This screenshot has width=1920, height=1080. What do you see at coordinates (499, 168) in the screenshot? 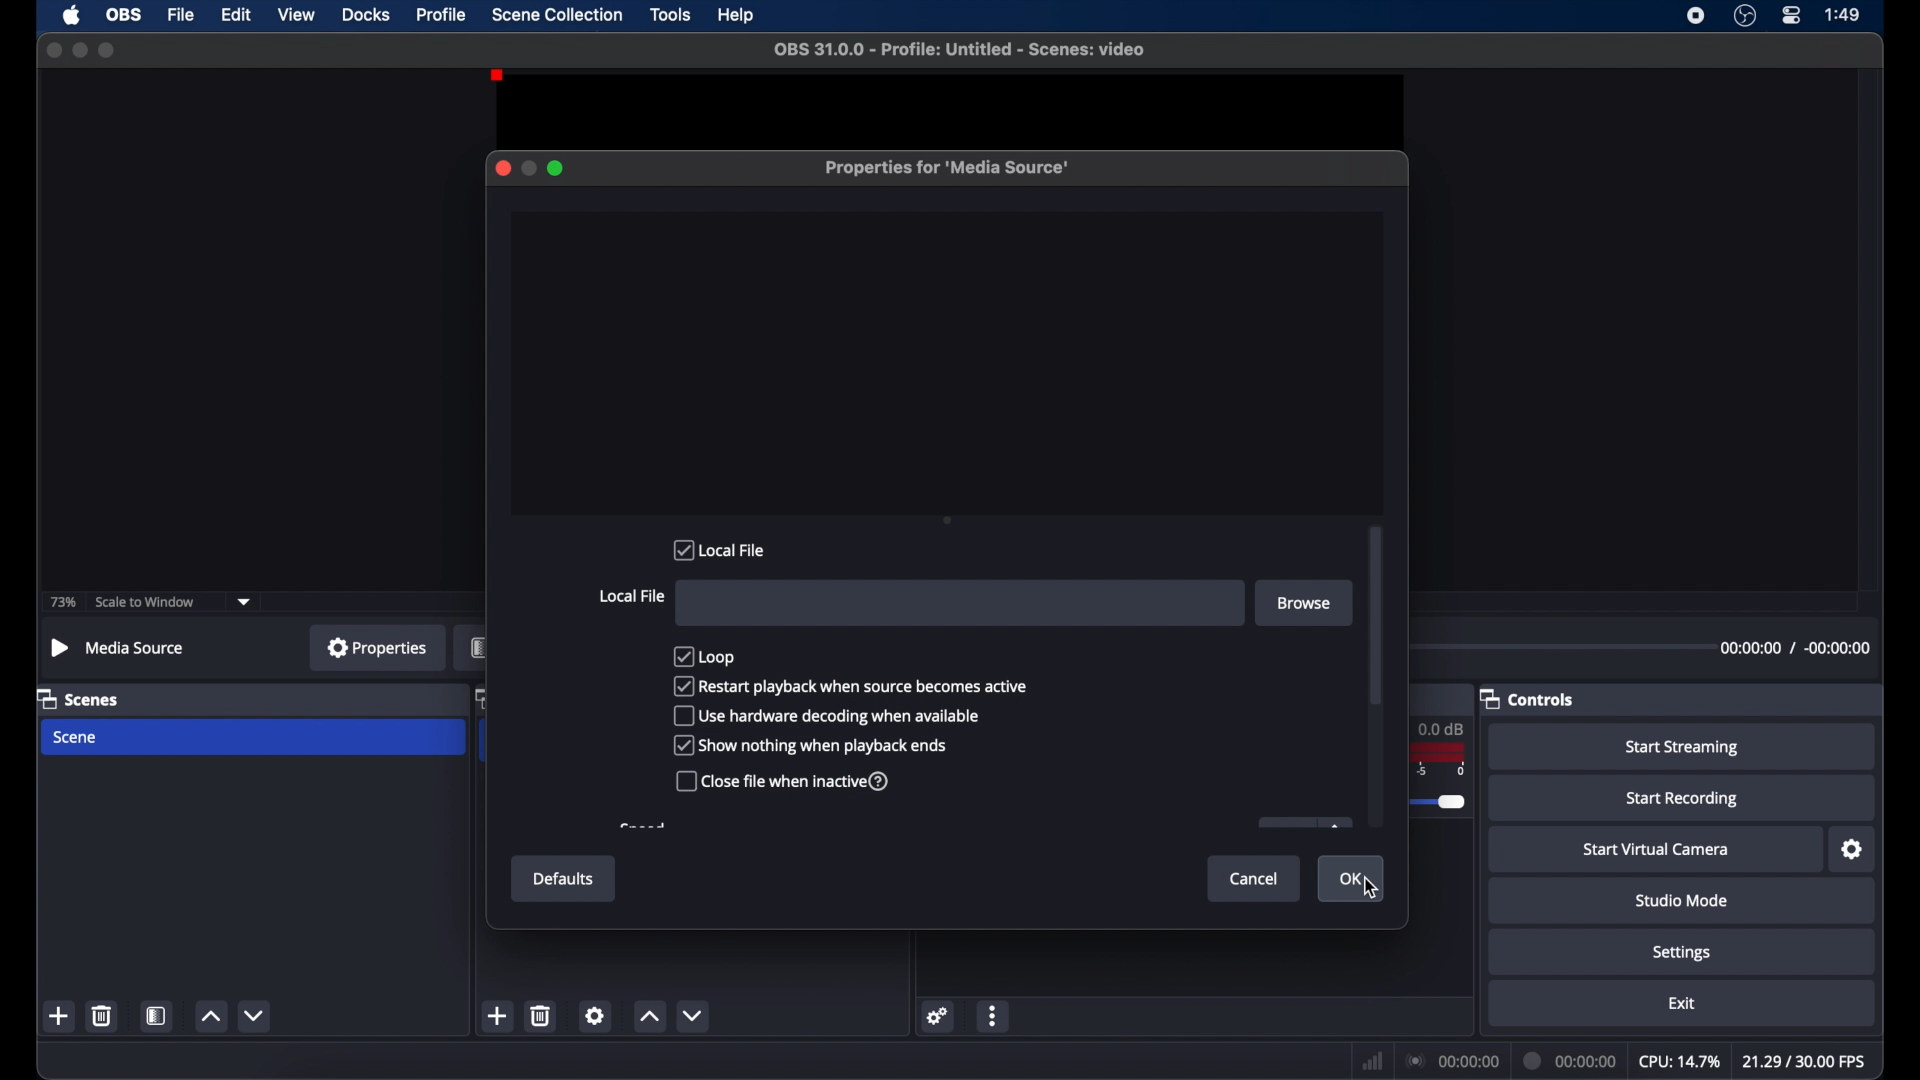
I see `close` at bounding box center [499, 168].